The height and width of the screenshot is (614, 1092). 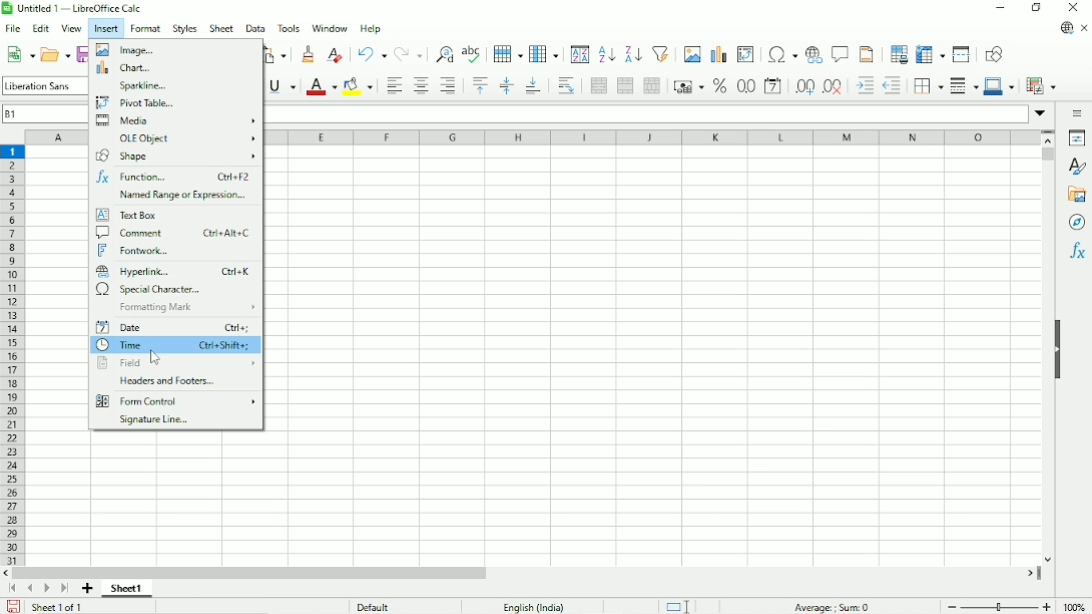 I want to click on Media, so click(x=177, y=122).